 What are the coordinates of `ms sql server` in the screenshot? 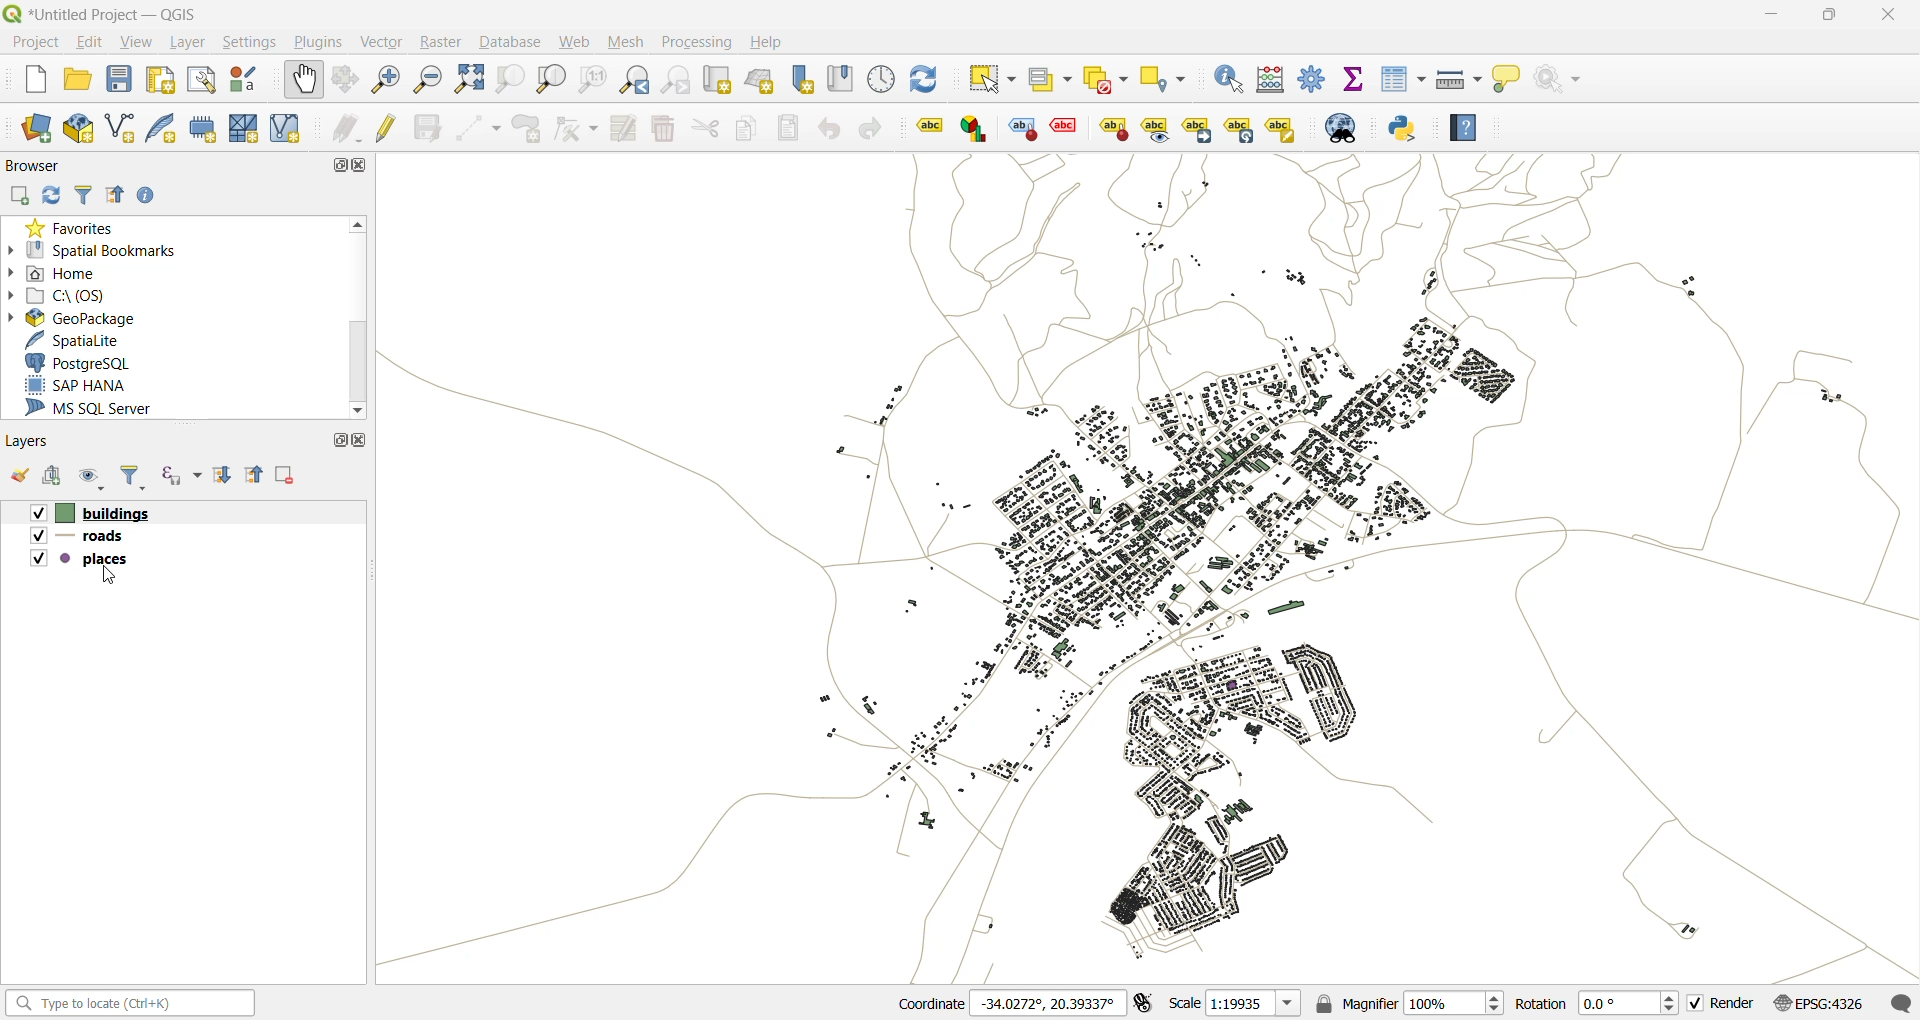 It's located at (100, 410).